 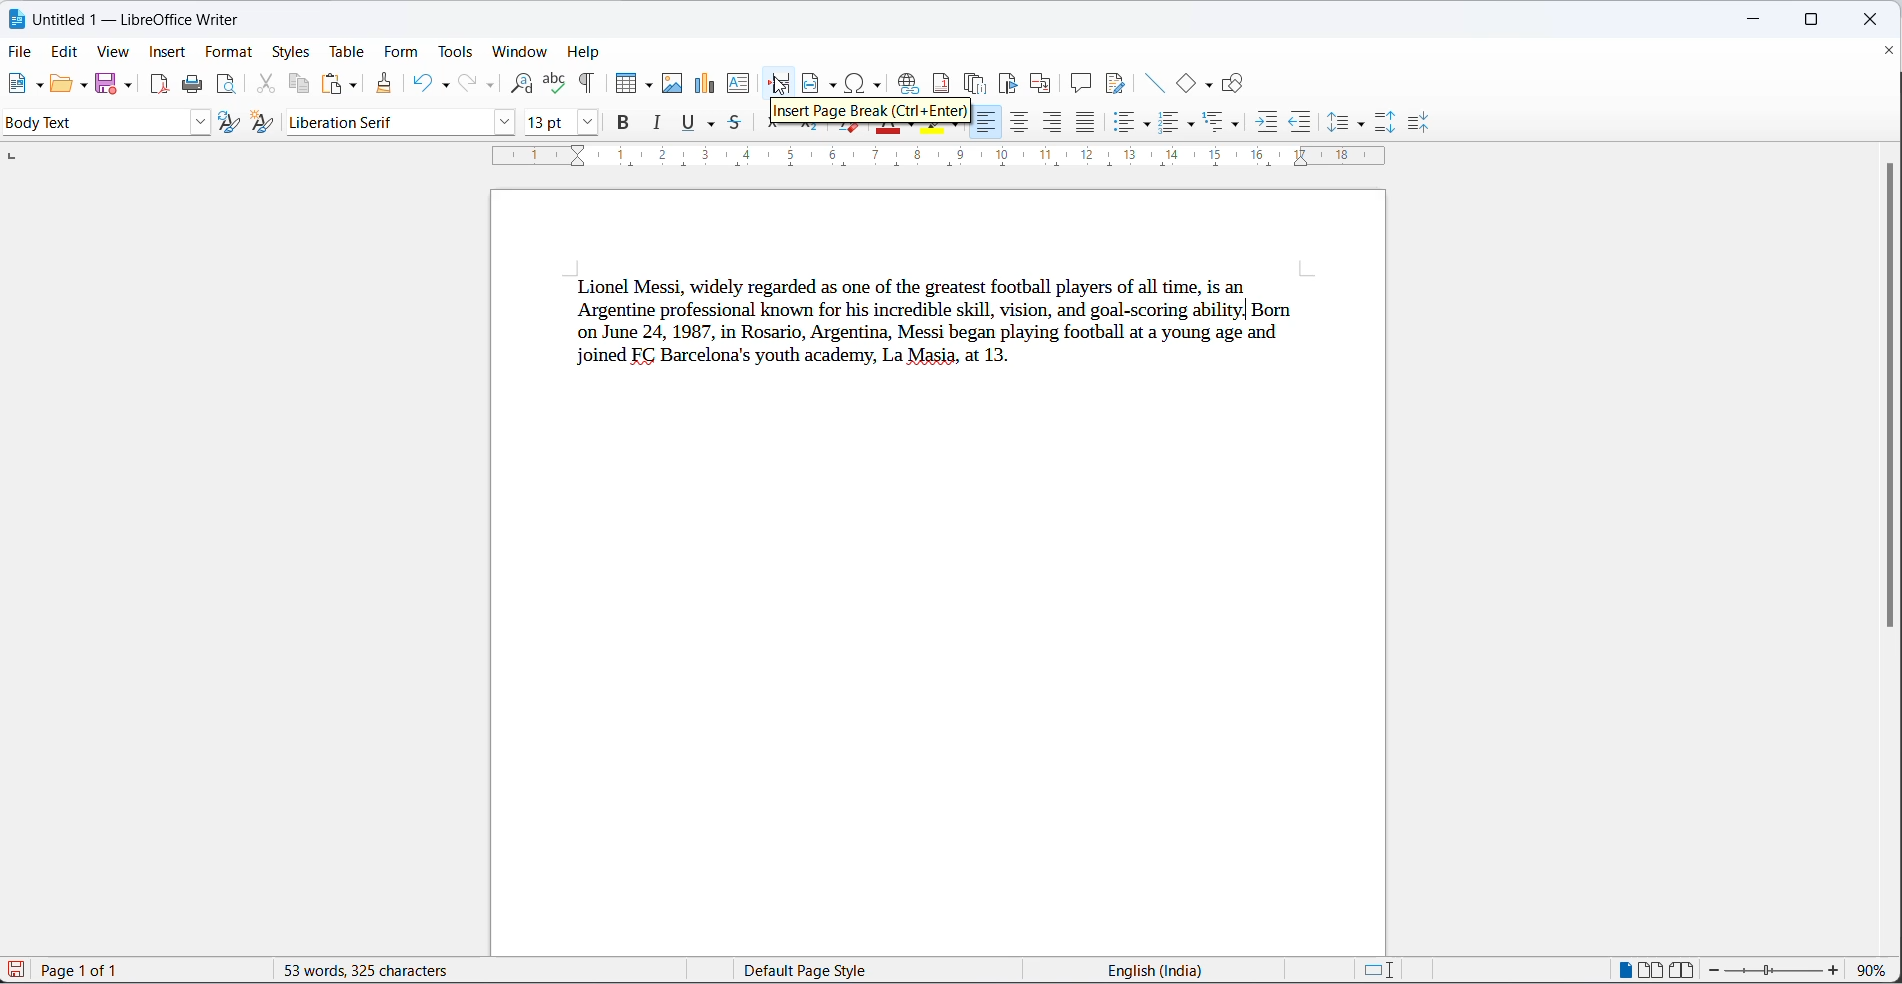 I want to click on tools, so click(x=455, y=53).